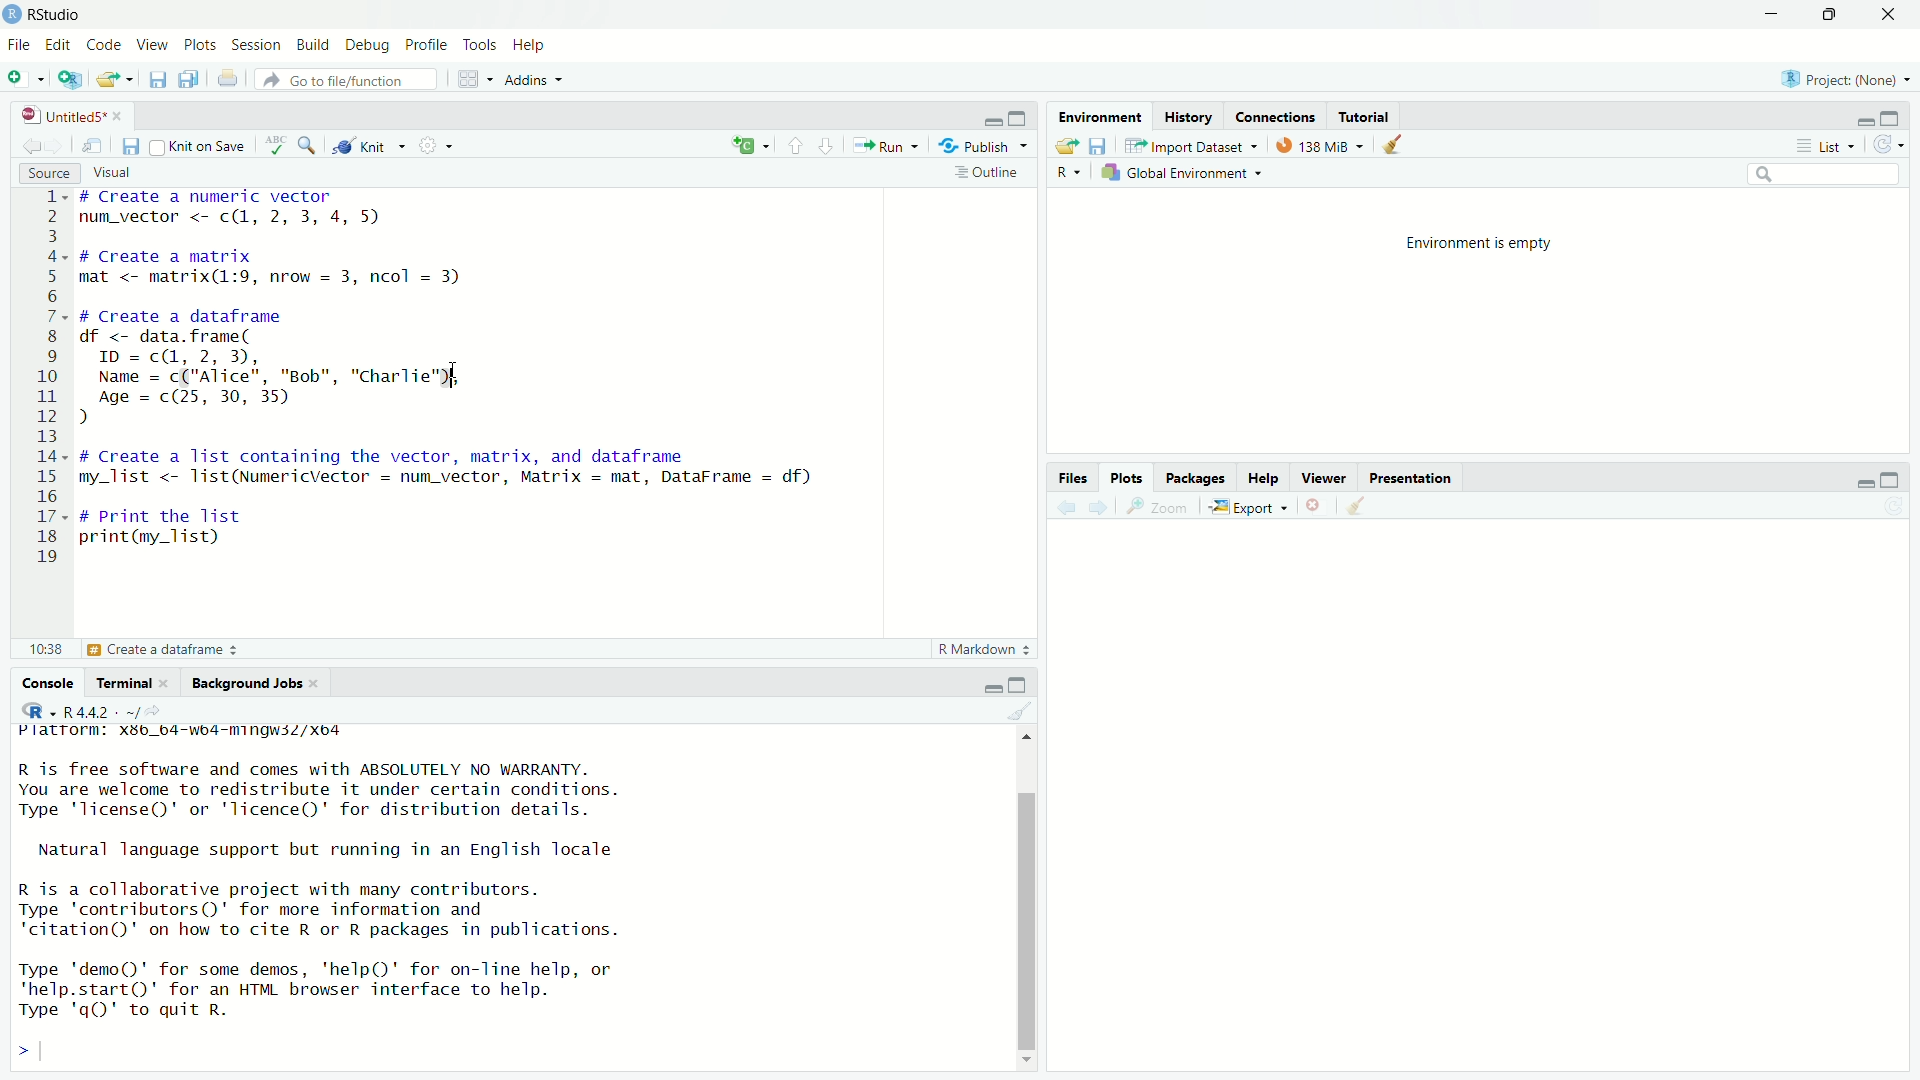  I want to click on Visual, so click(123, 170).